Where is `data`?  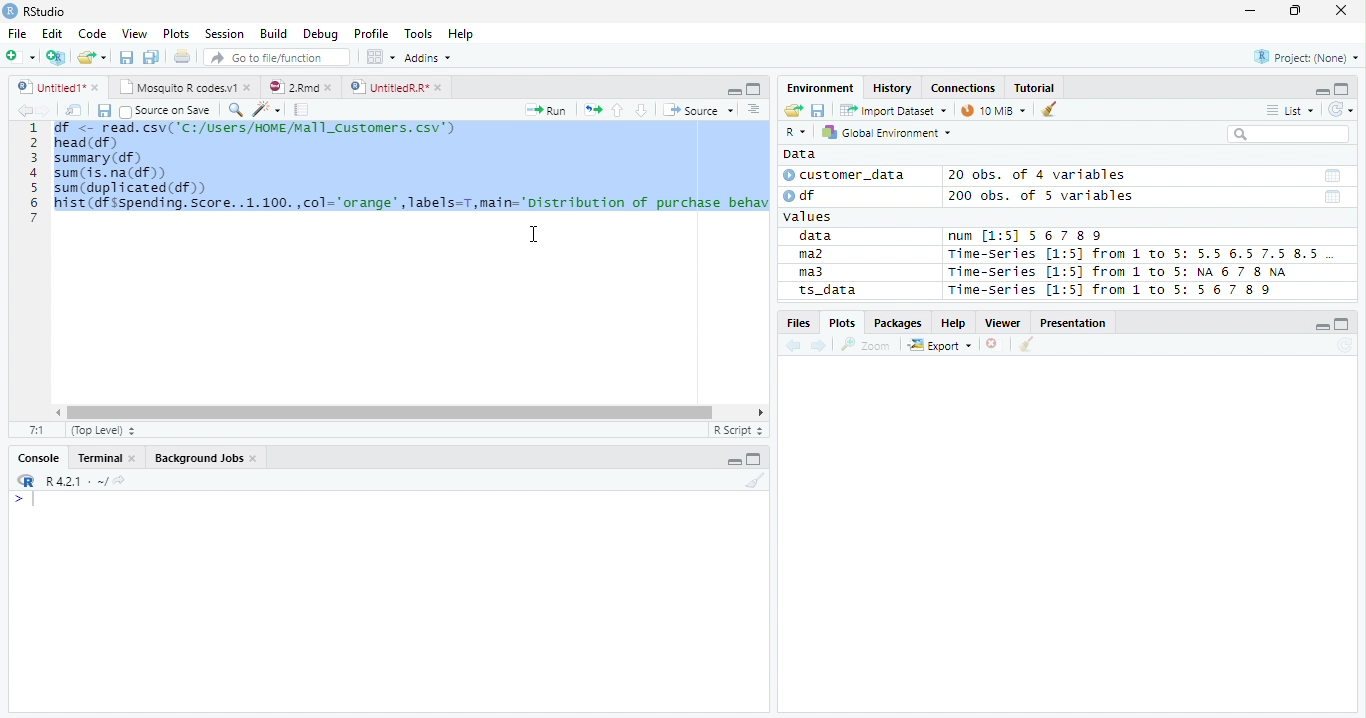 data is located at coordinates (819, 237).